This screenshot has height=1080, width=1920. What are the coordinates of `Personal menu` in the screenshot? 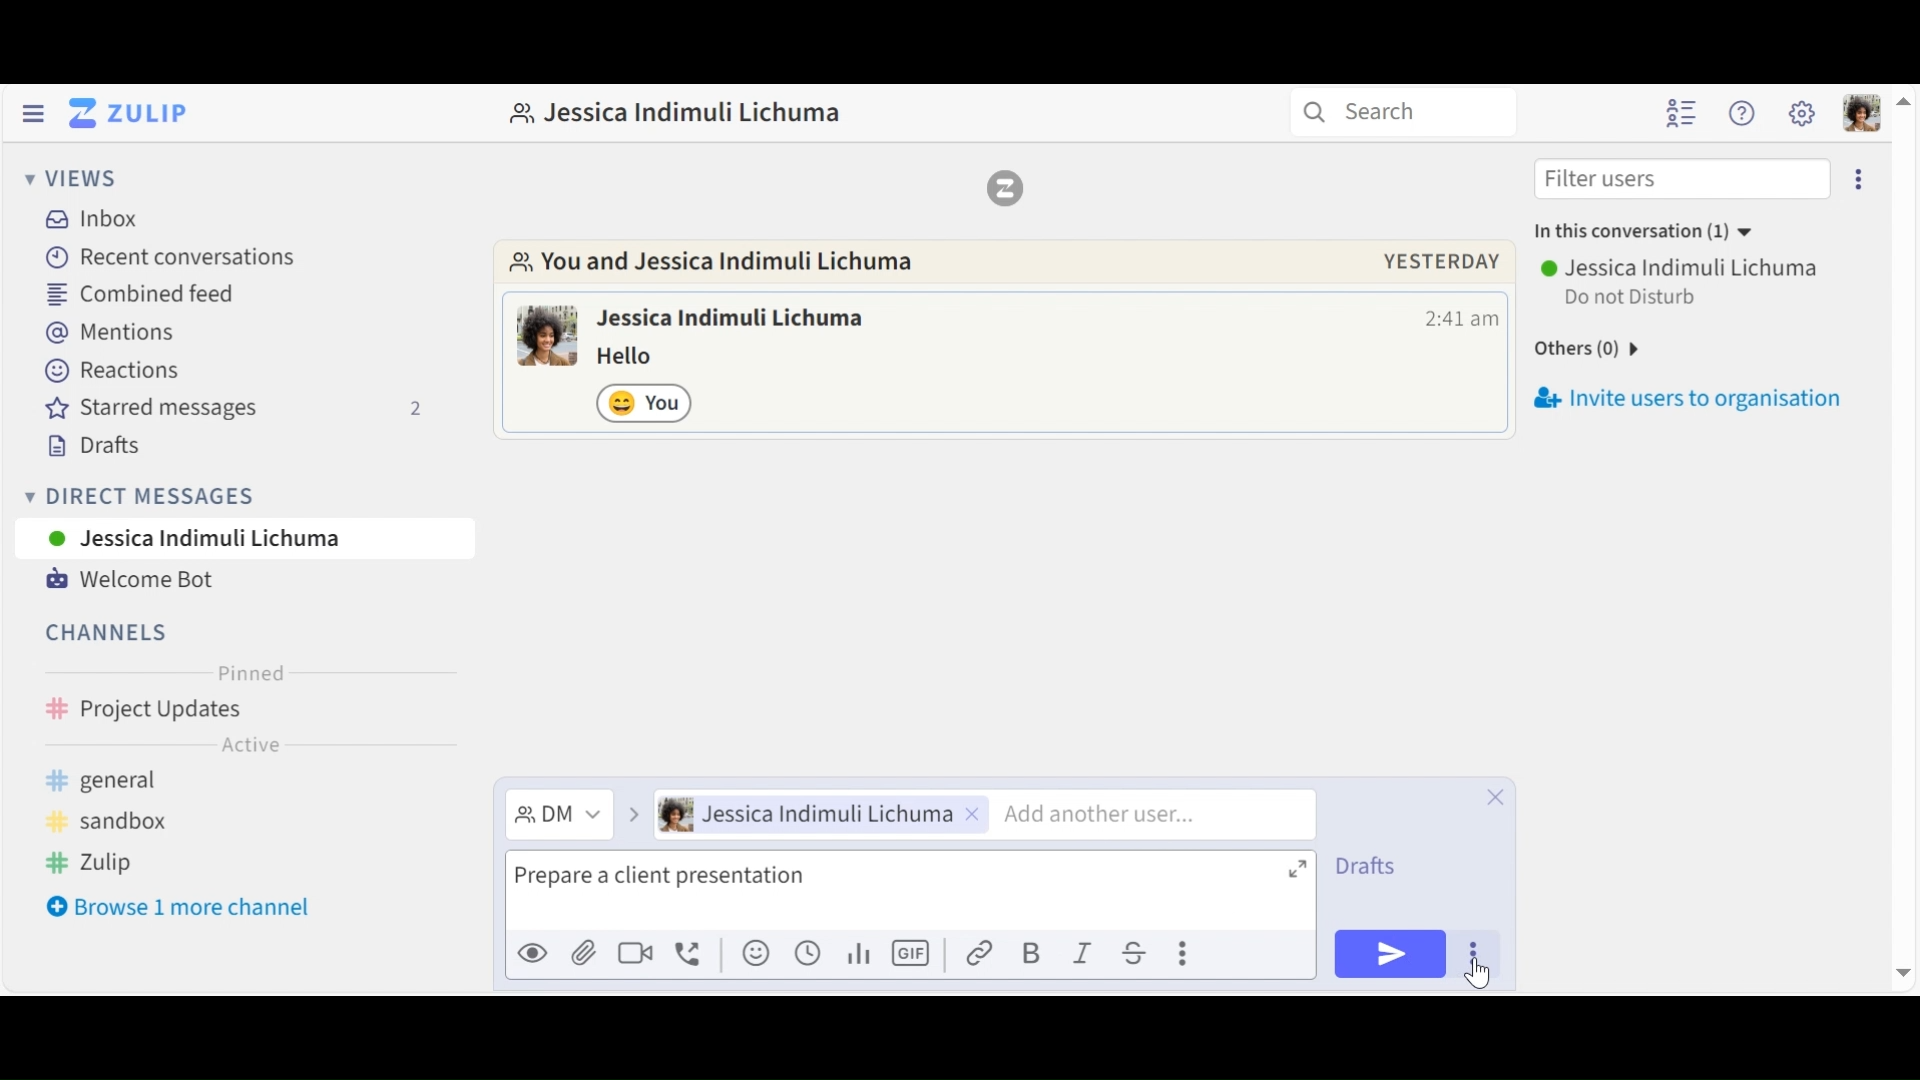 It's located at (1858, 112).